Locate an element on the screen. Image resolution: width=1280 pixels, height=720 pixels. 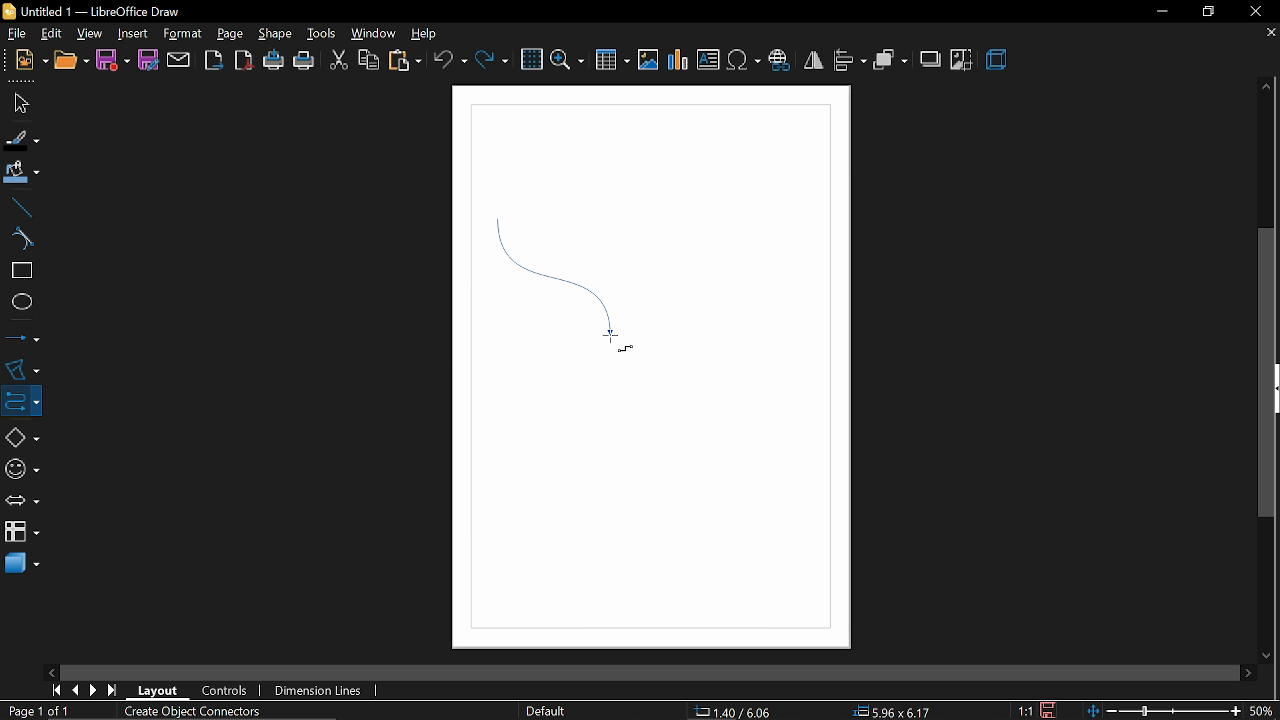
format is located at coordinates (182, 34).